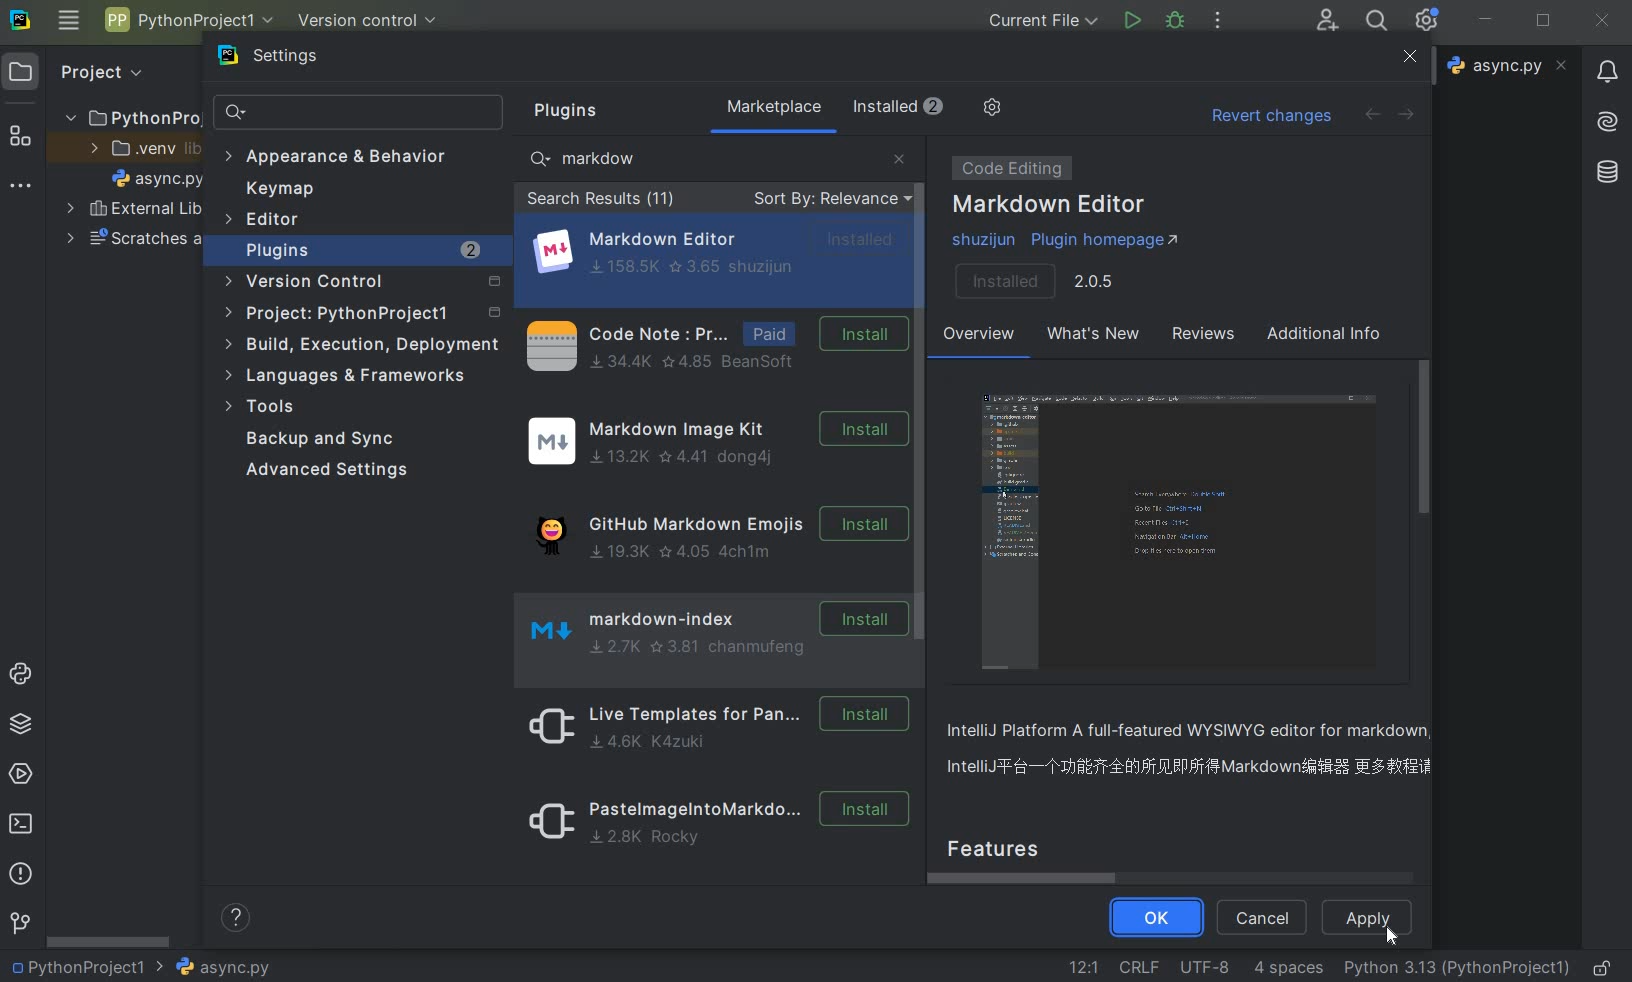 Image resolution: width=1632 pixels, height=982 pixels. I want to click on main menu, so click(69, 24).